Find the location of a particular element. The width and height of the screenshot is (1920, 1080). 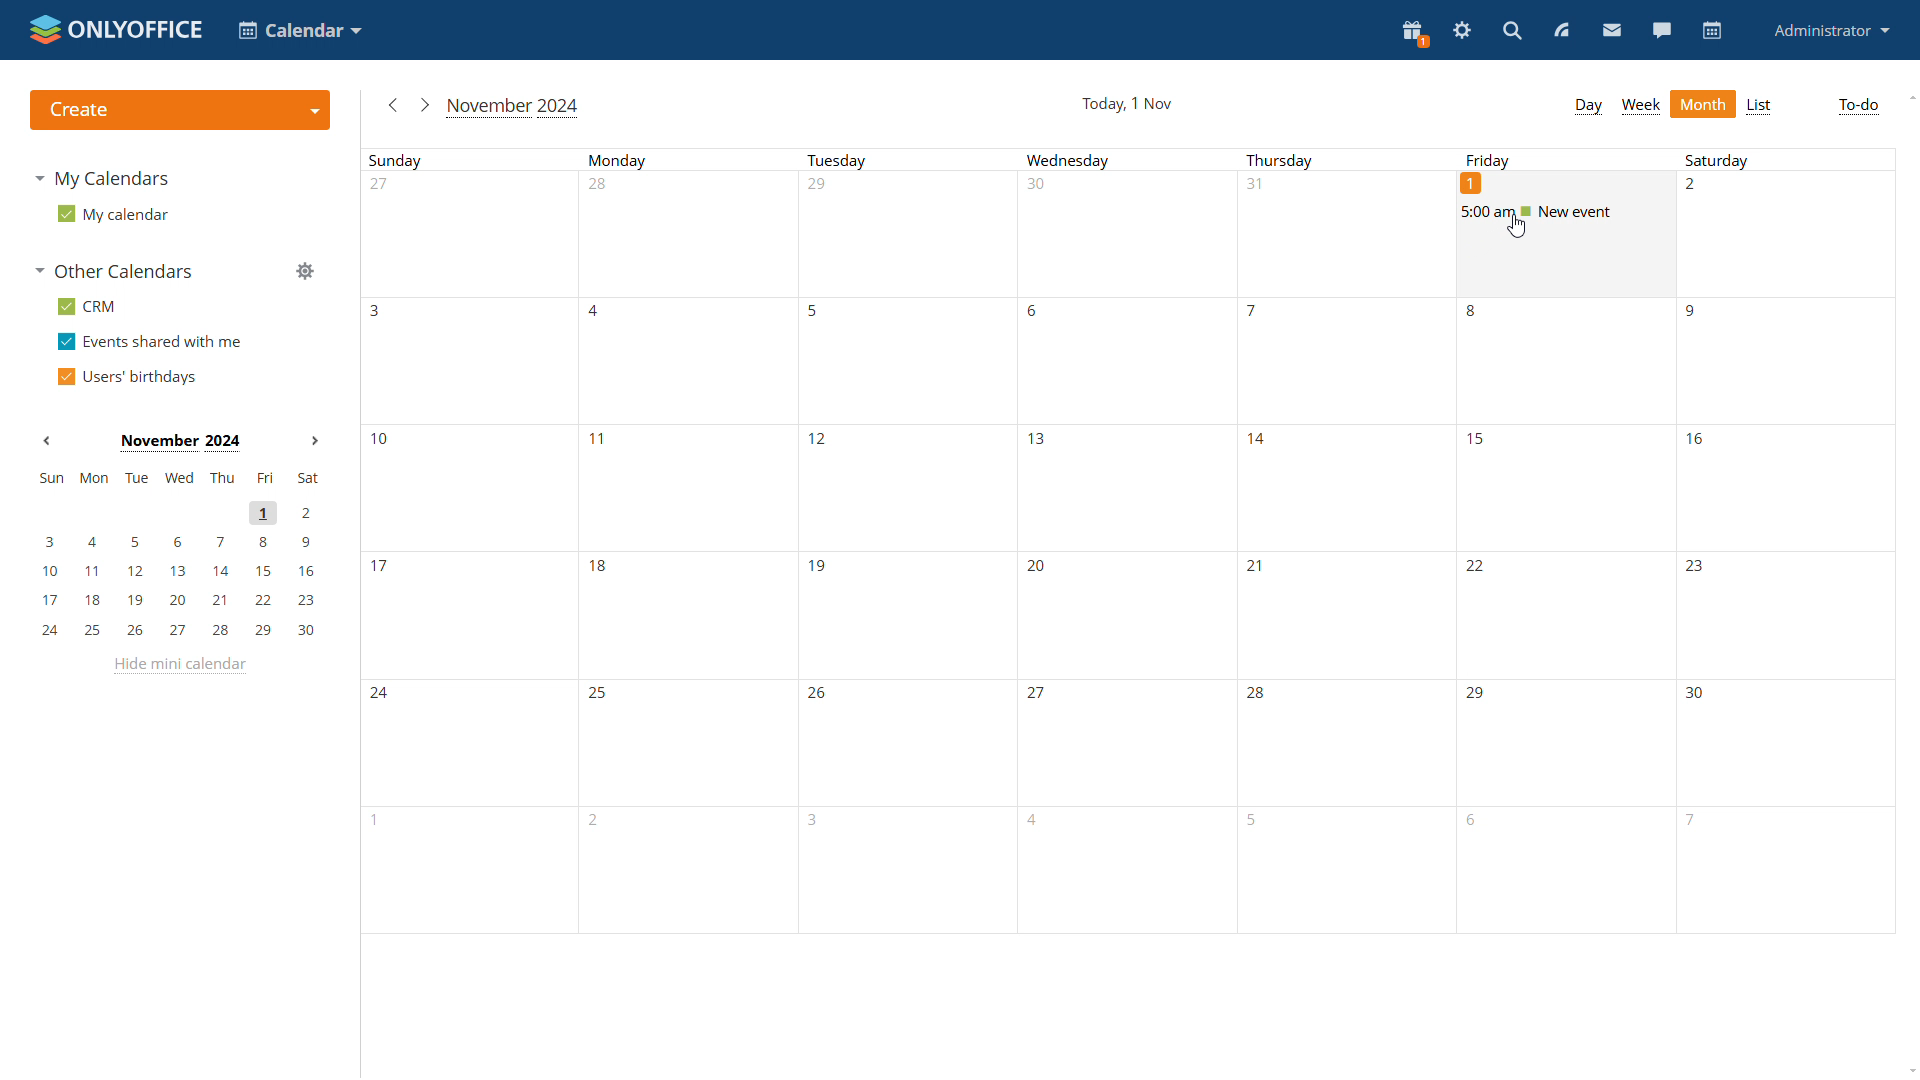

existing event on friday 1st november is located at coordinates (1568, 213).